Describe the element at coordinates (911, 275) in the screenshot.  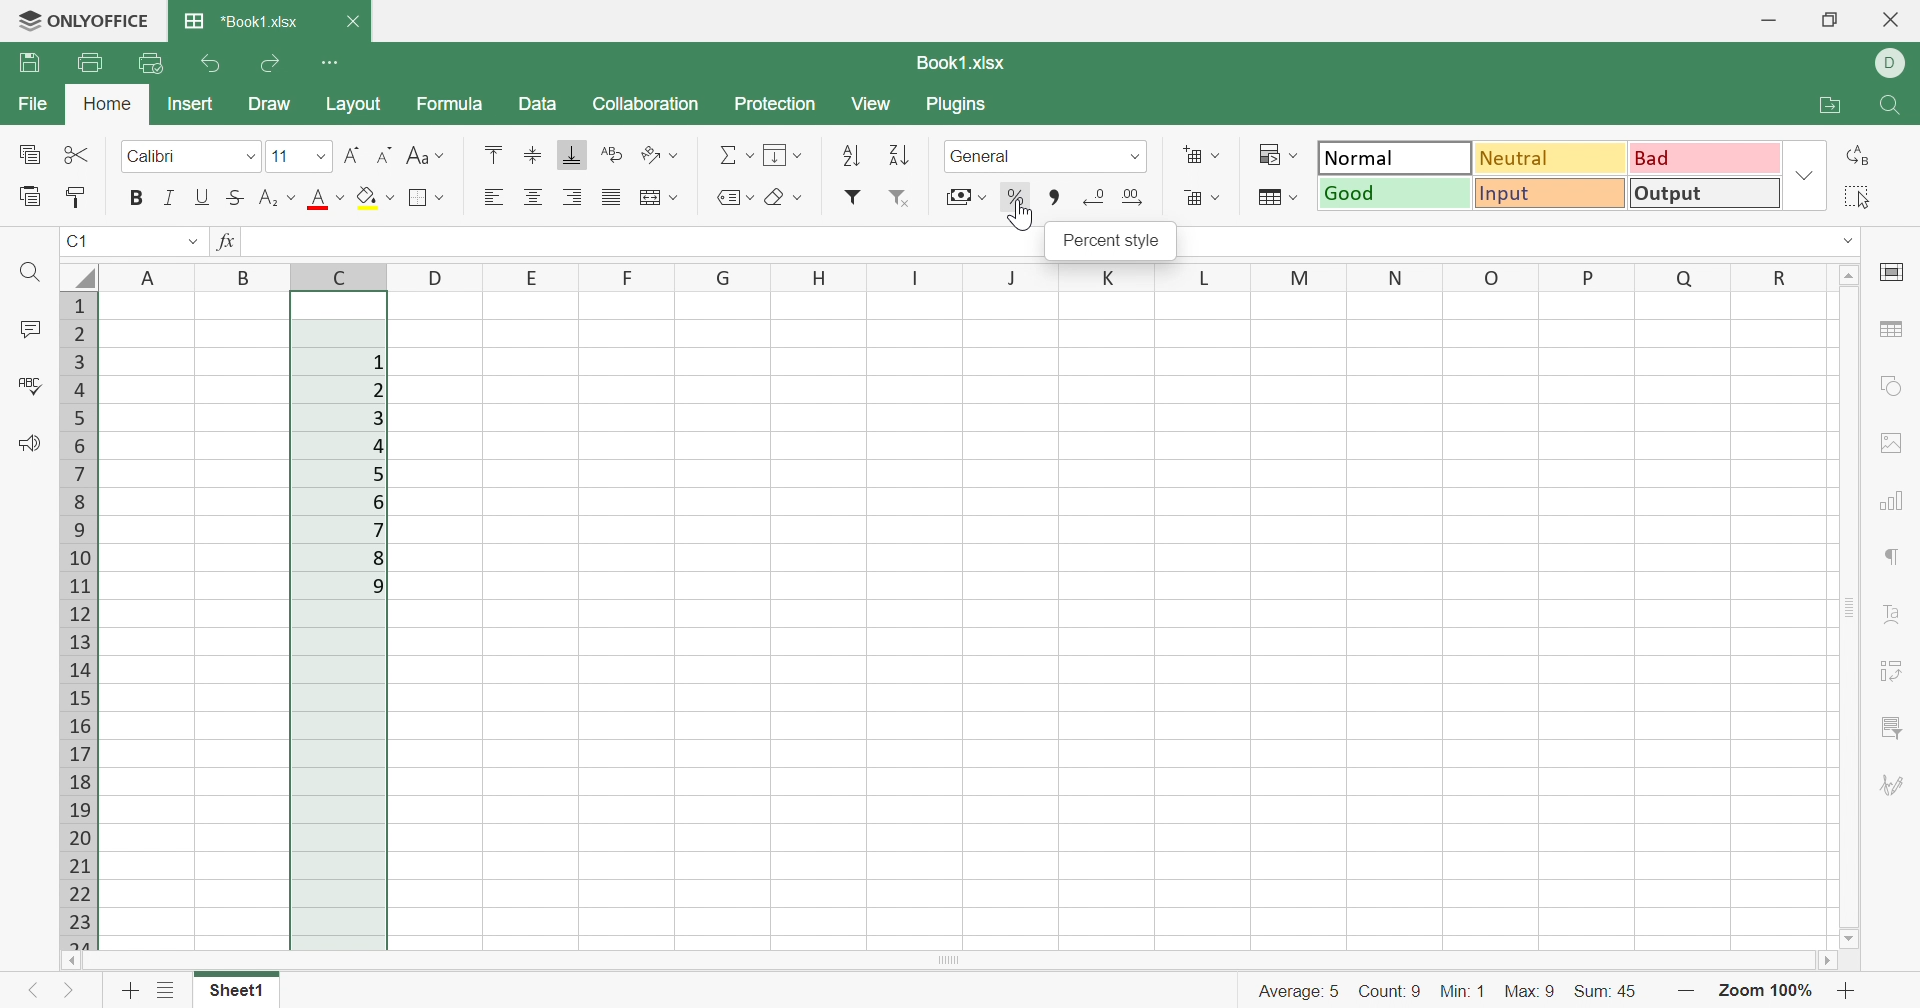
I see `I` at that location.